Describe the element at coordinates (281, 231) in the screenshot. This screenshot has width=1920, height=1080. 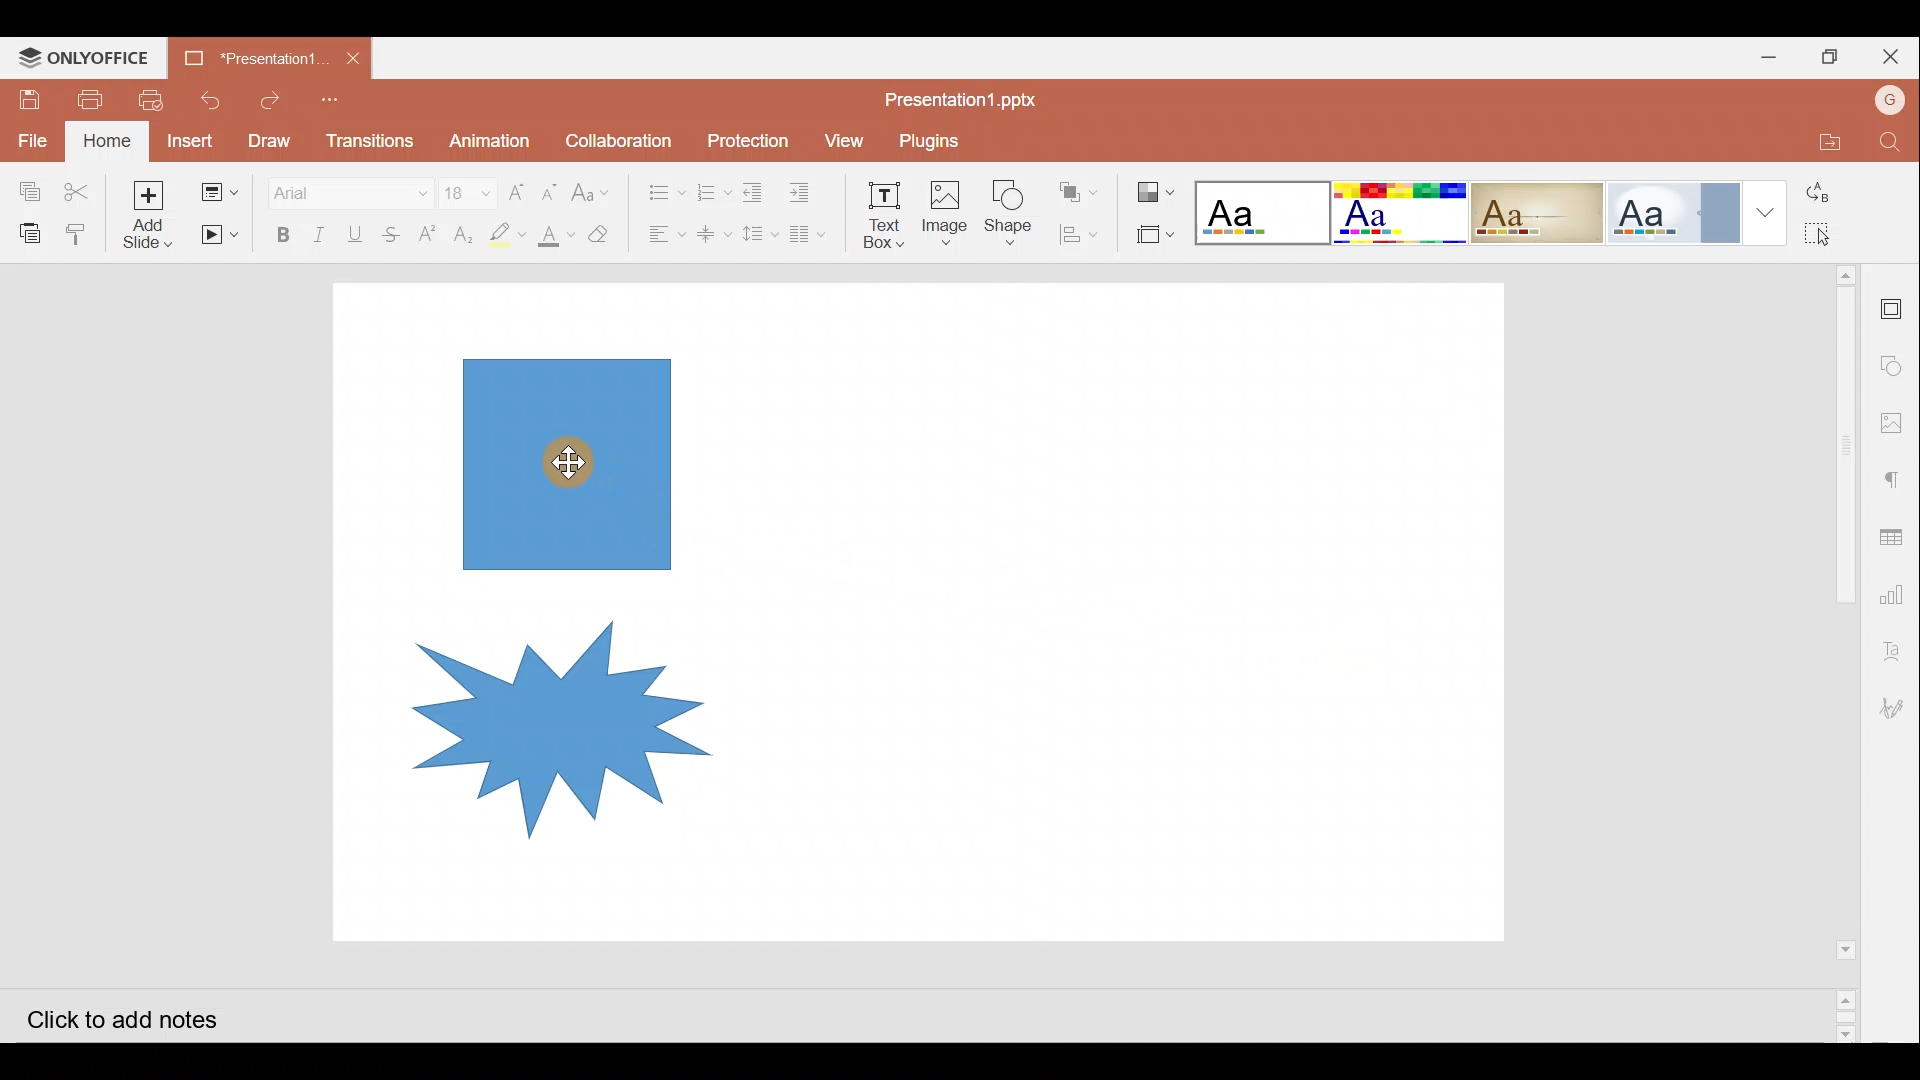
I see `Bold` at that location.